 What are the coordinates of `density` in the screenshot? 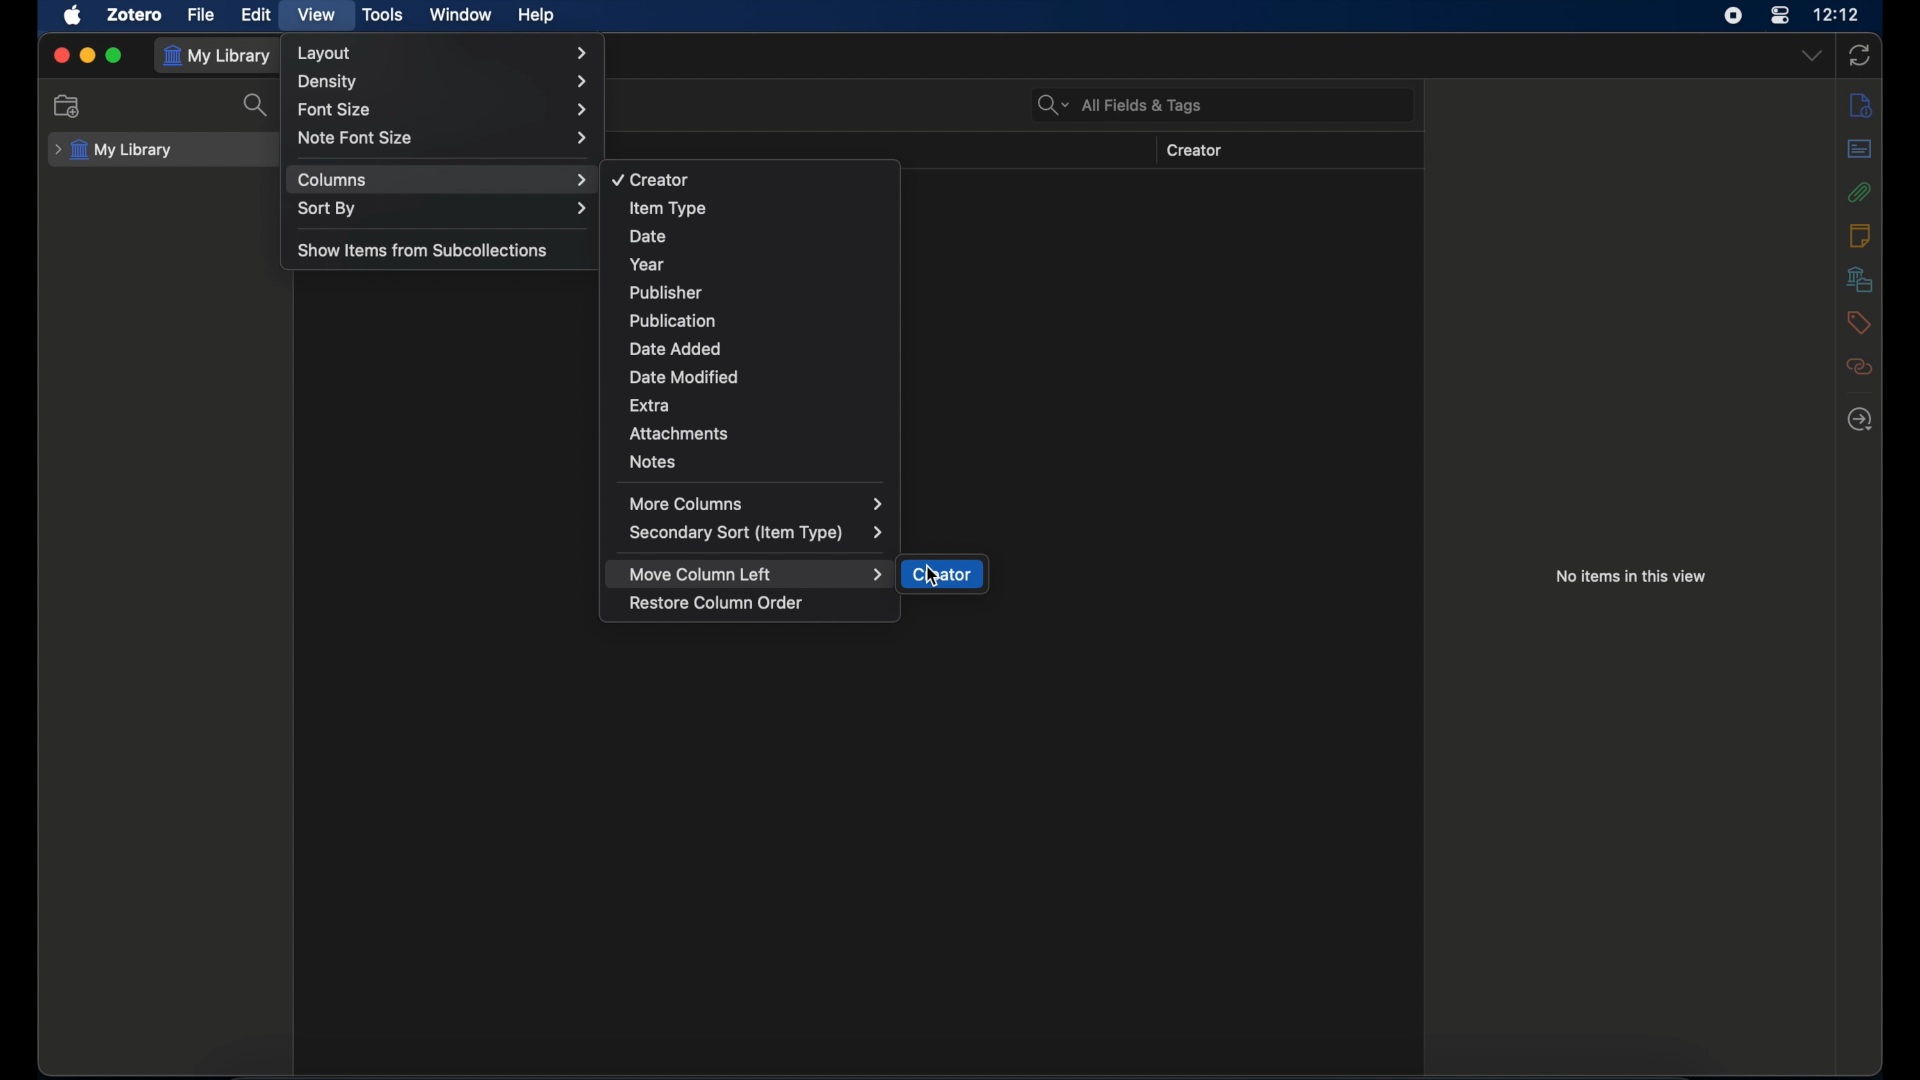 It's located at (443, 82).